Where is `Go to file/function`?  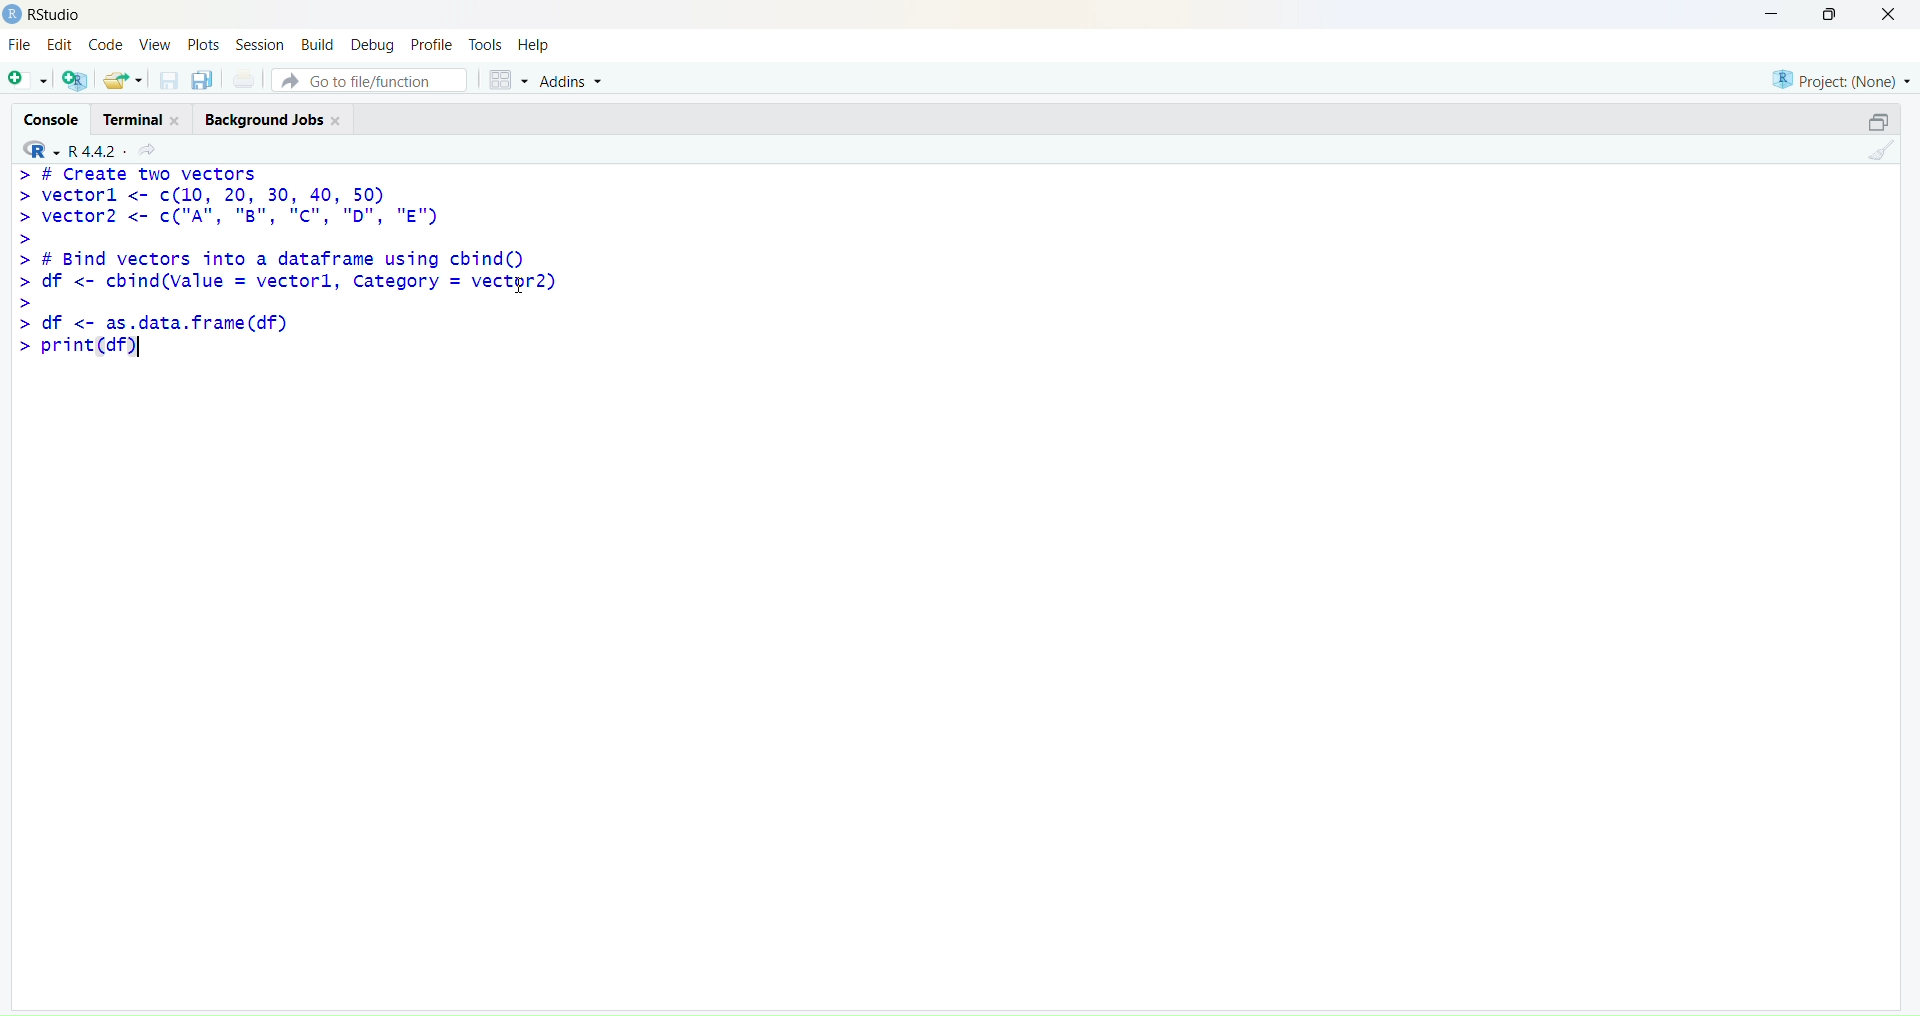 Go to file/function is located at coordinates (369, 80).